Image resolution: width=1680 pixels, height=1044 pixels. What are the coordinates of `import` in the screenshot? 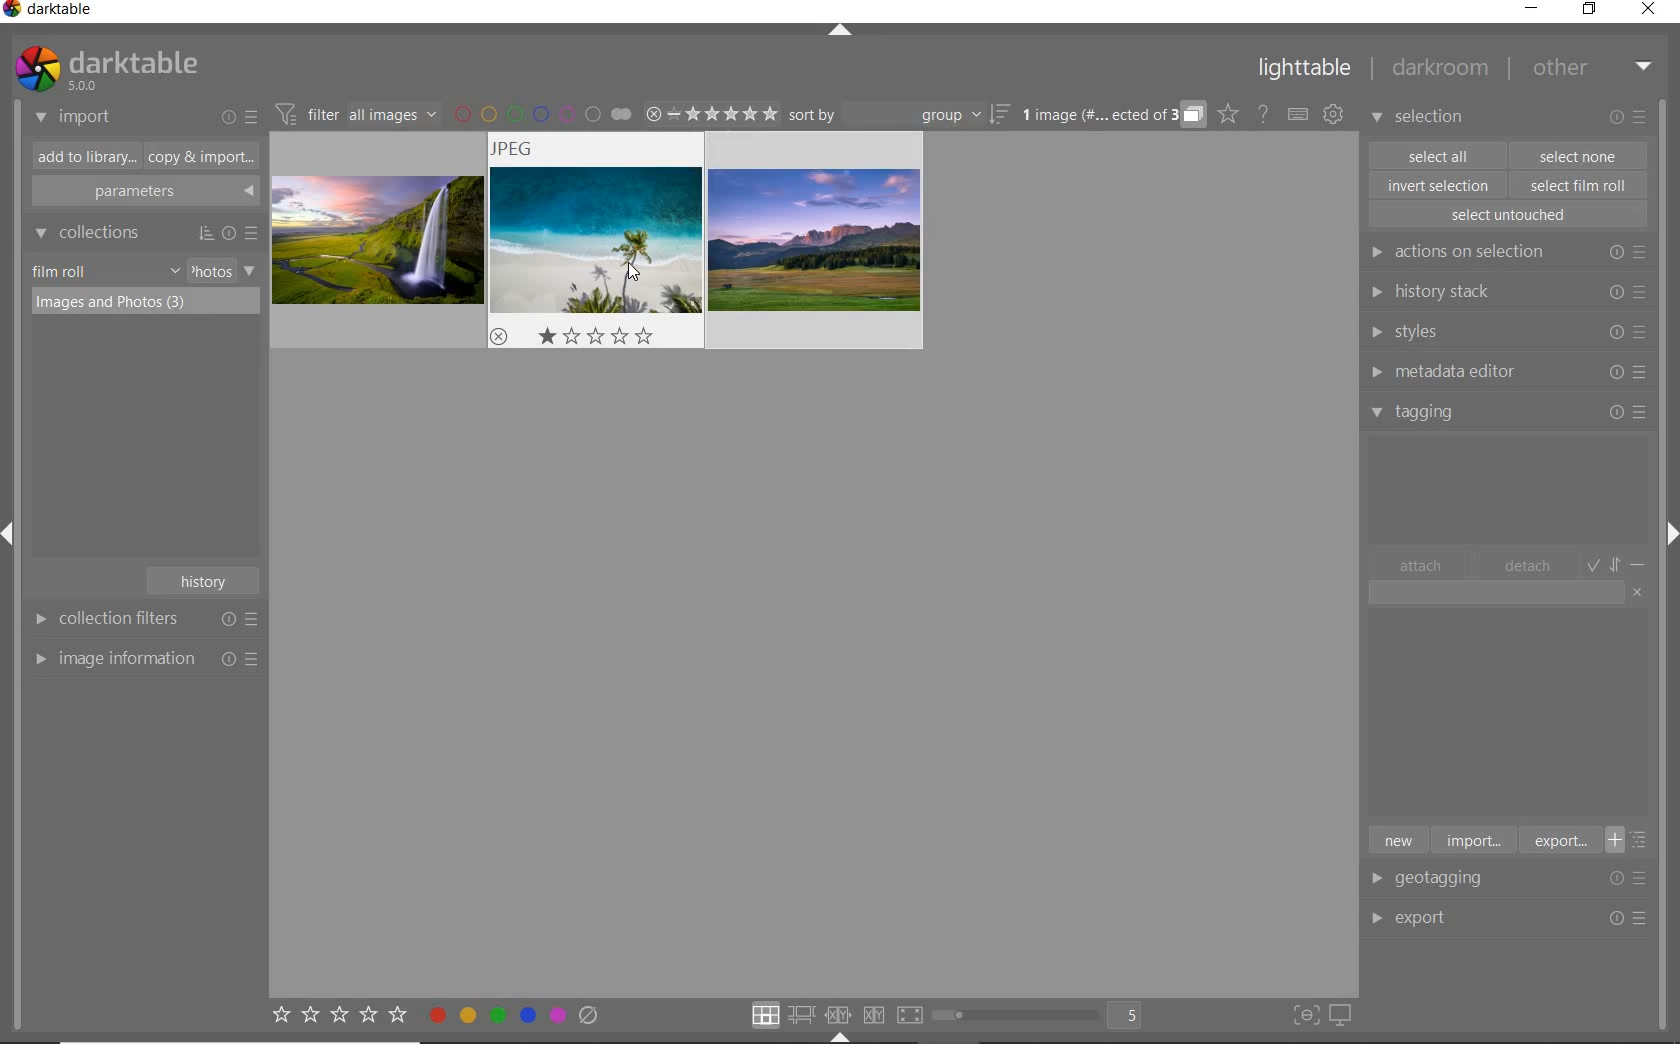 It's located at (74, 118).